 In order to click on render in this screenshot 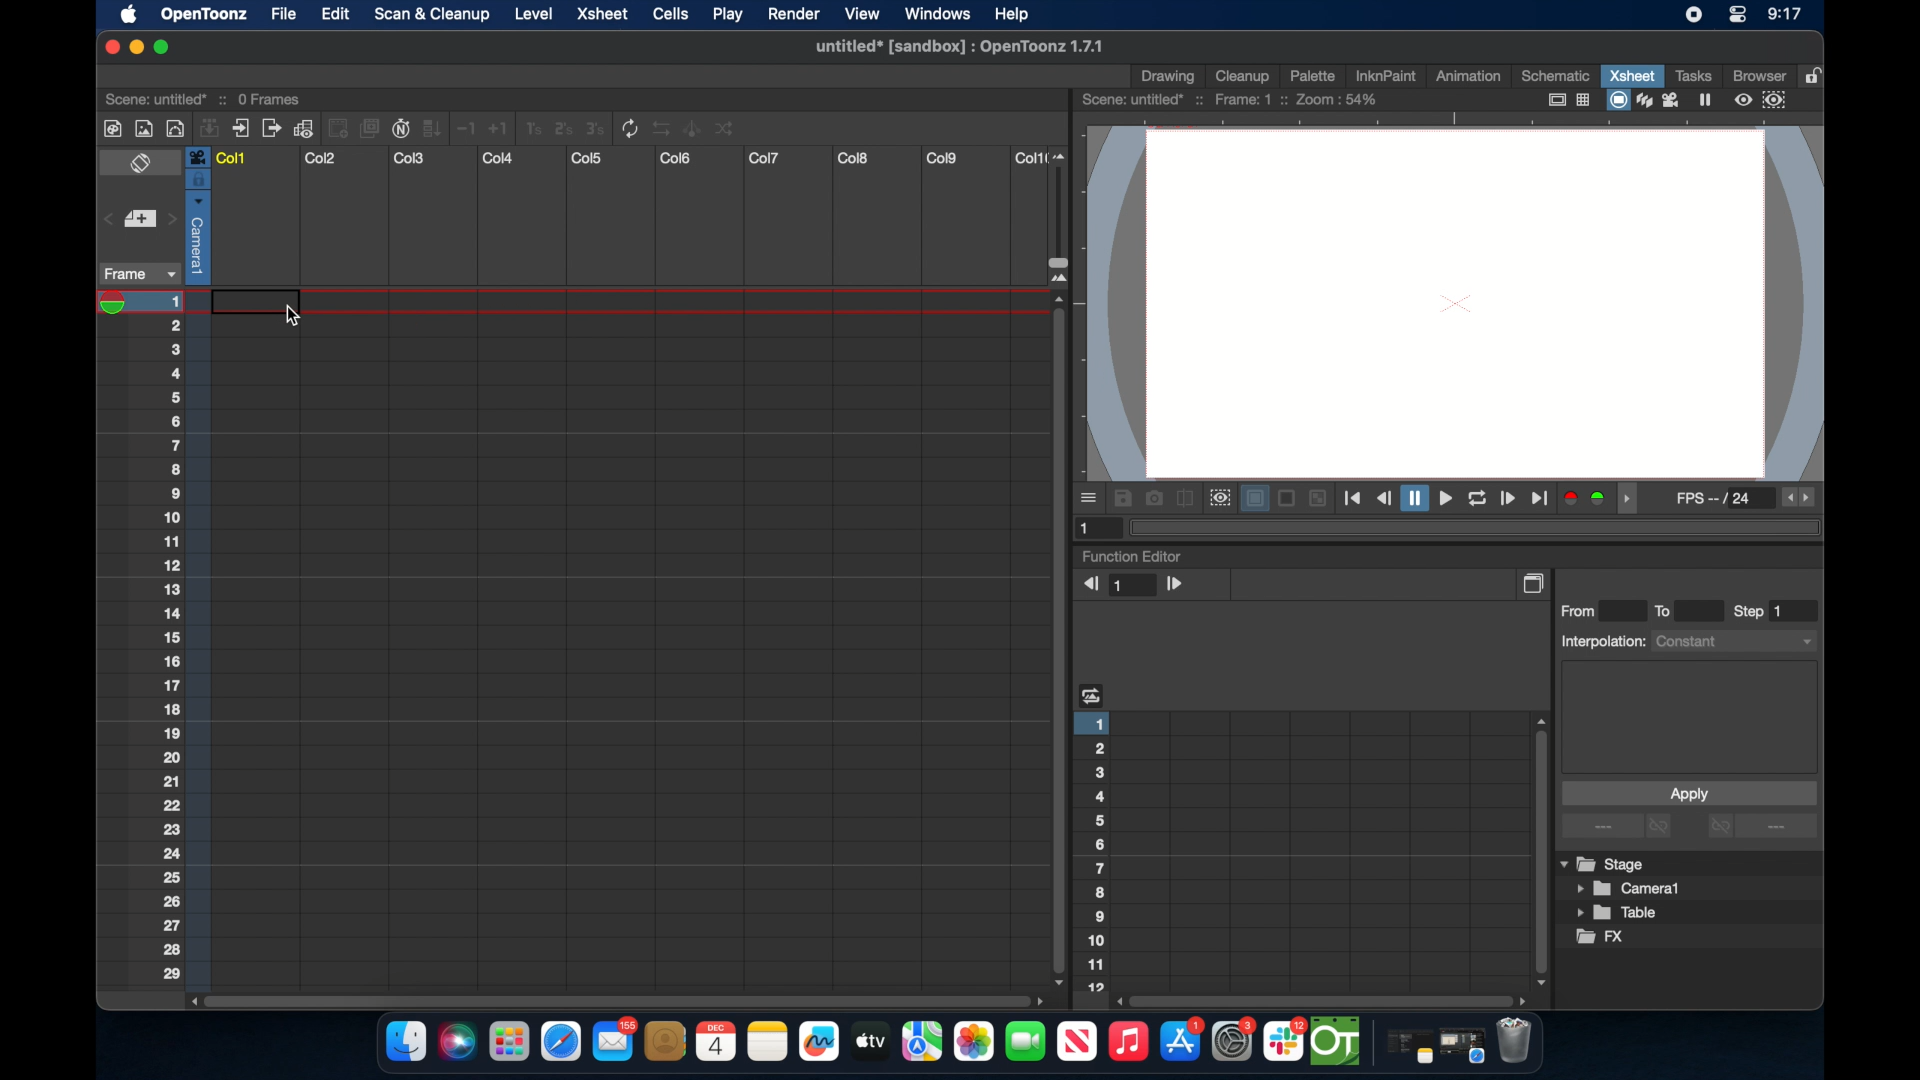, I will do `click(794, 15)`.